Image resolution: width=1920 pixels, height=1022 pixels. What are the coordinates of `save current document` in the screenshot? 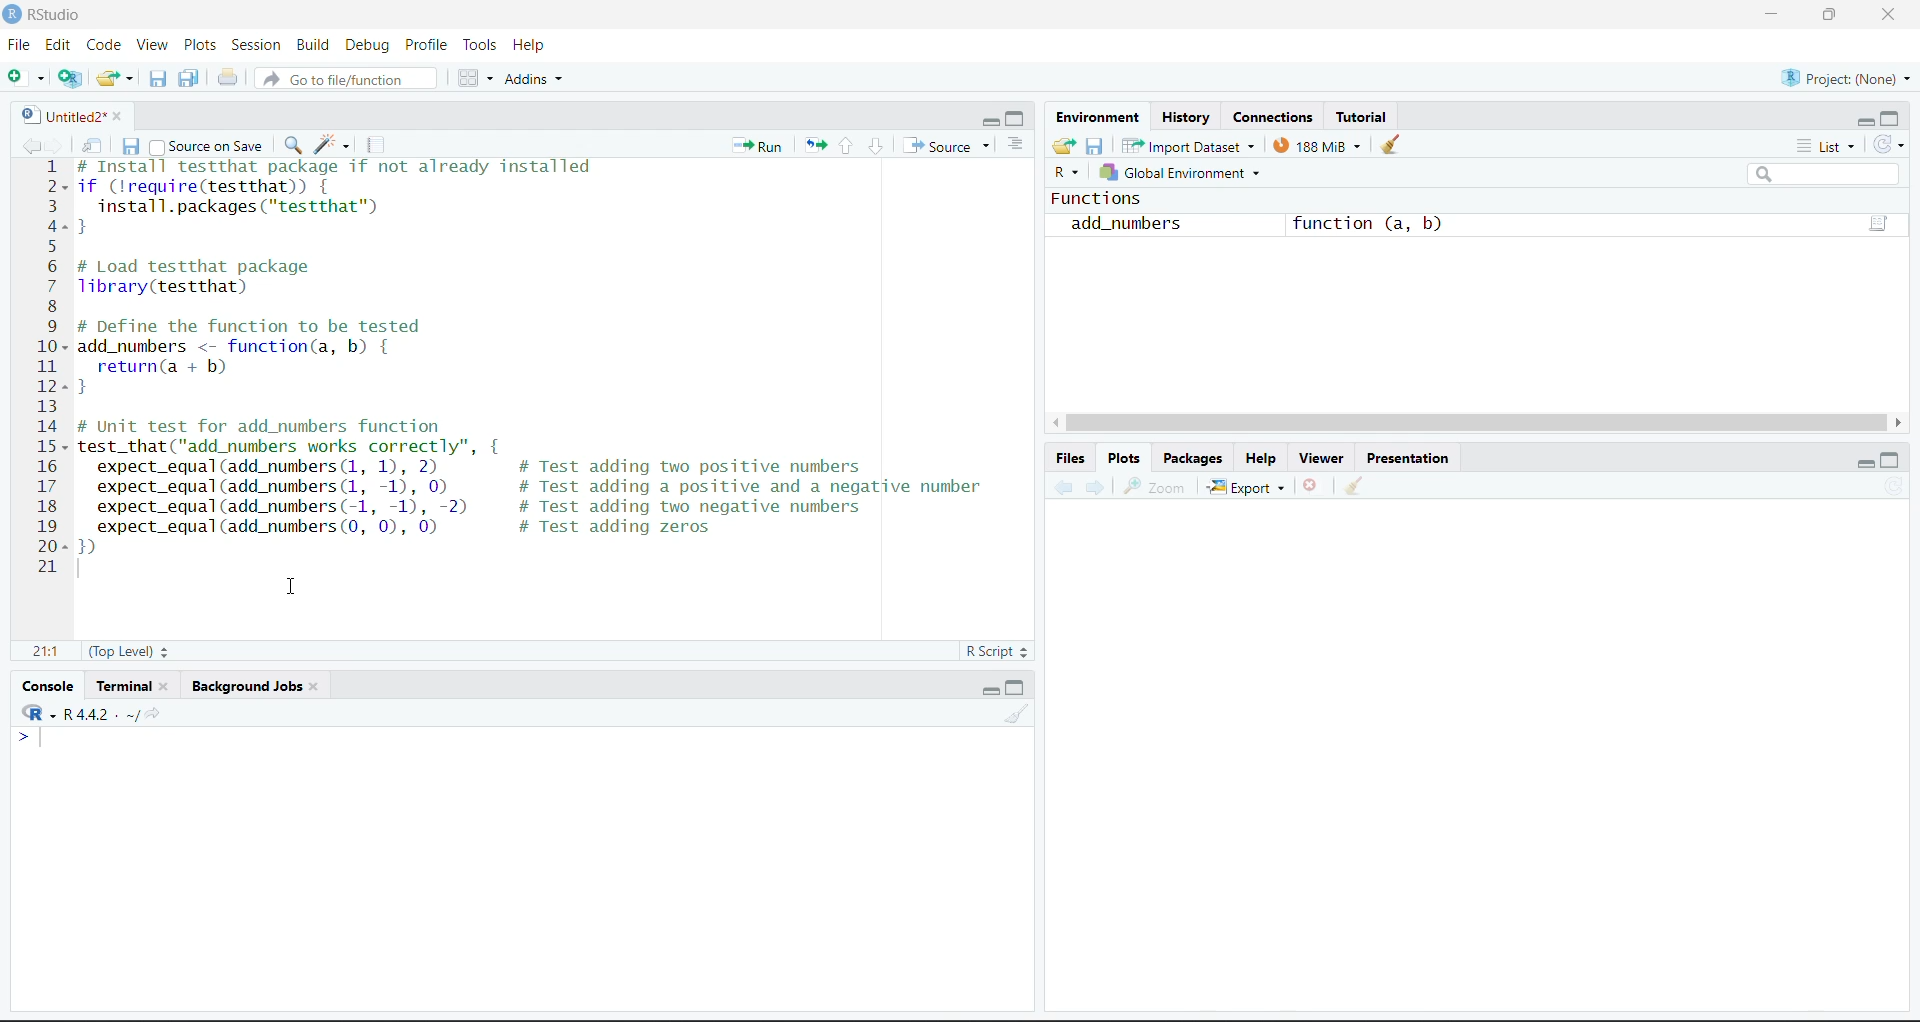 It's located at (162, 78).